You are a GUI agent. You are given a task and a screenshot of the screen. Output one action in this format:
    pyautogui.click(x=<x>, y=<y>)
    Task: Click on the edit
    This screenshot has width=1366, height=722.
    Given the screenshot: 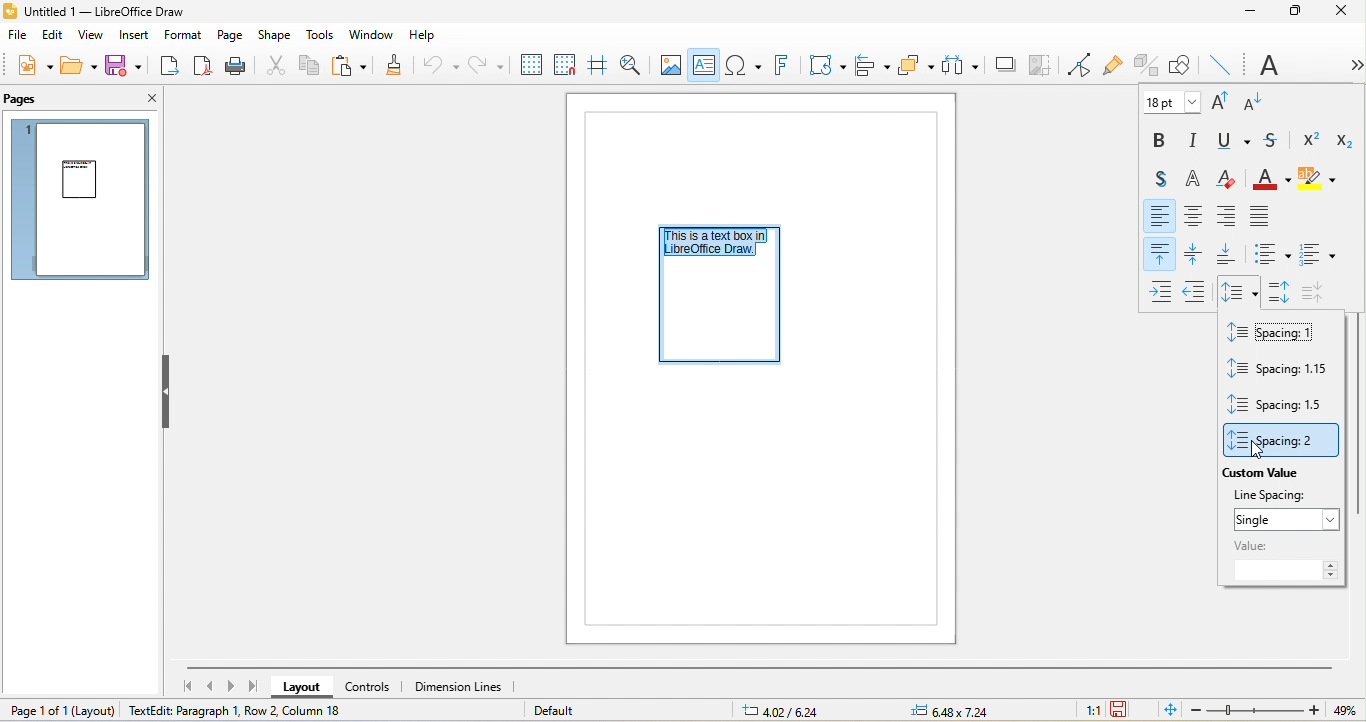 What is the action you would take?
    pyautogui.click(x=53, y=36)
    